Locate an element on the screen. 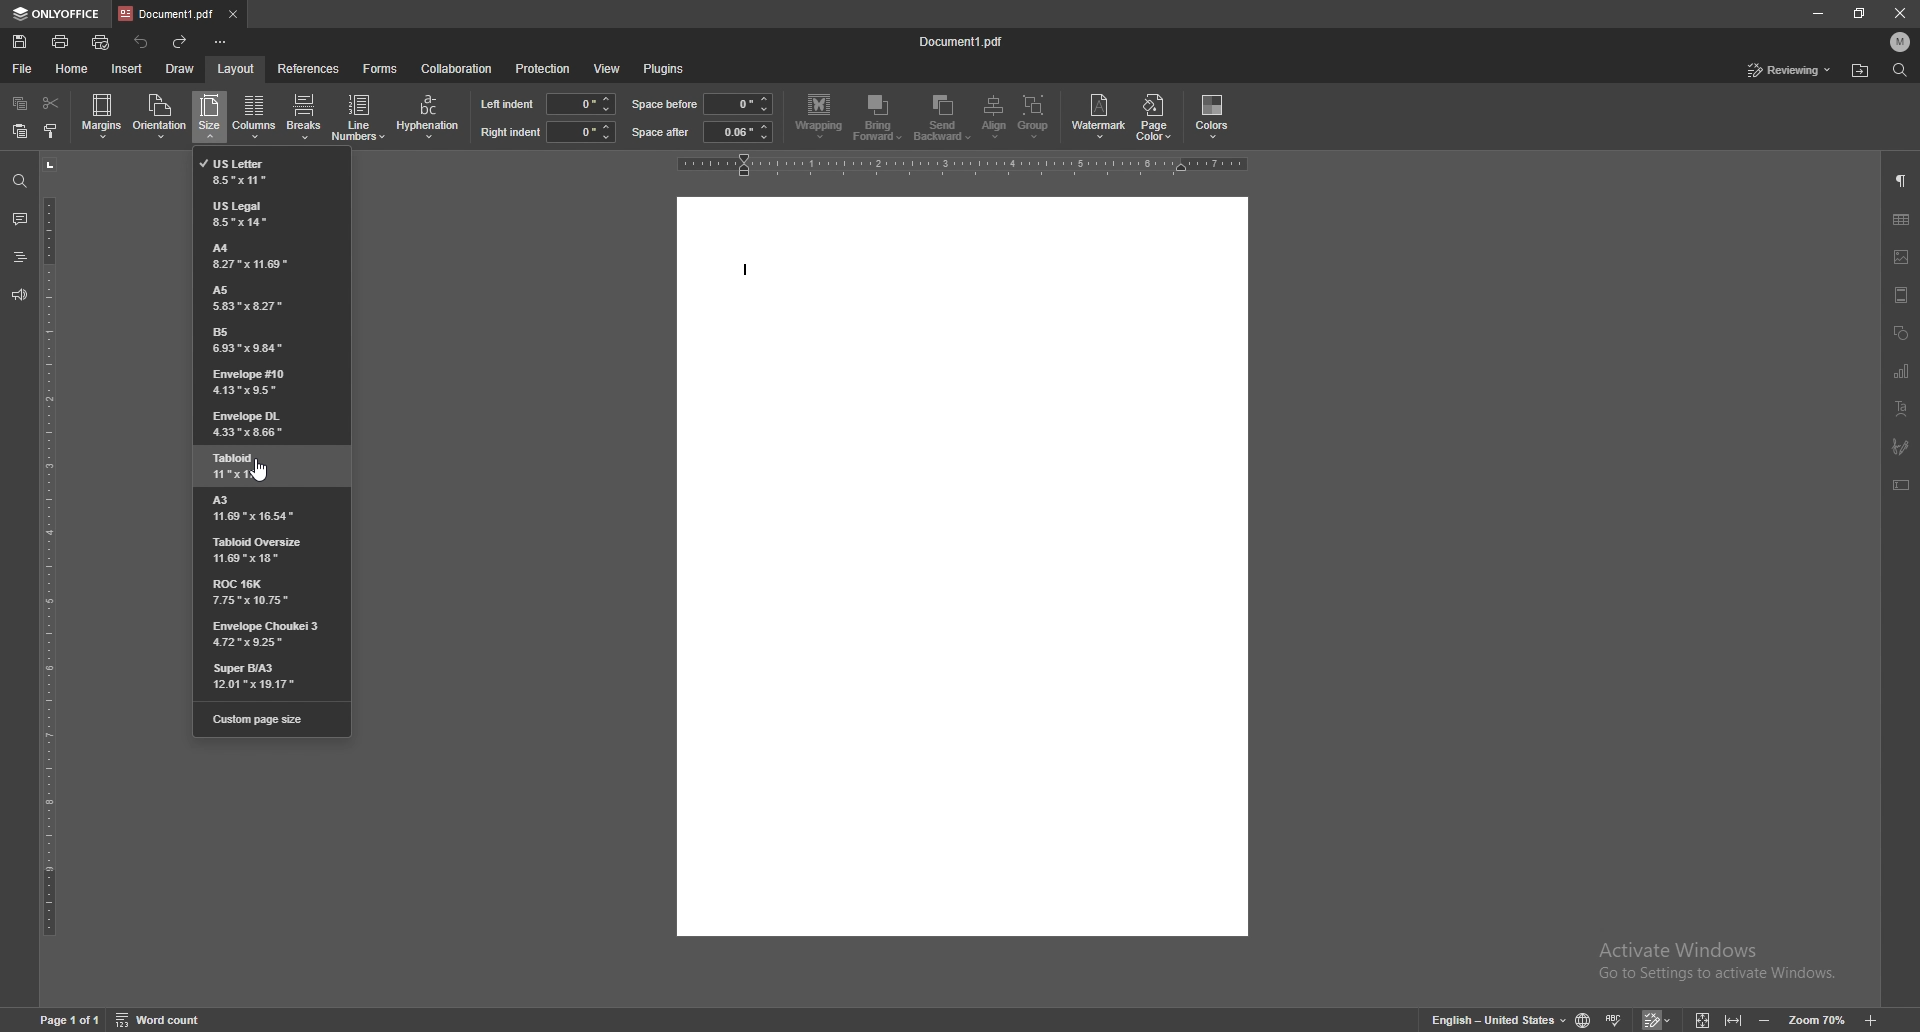  Page 1 of 1 is located at coordinates (65, 1020).